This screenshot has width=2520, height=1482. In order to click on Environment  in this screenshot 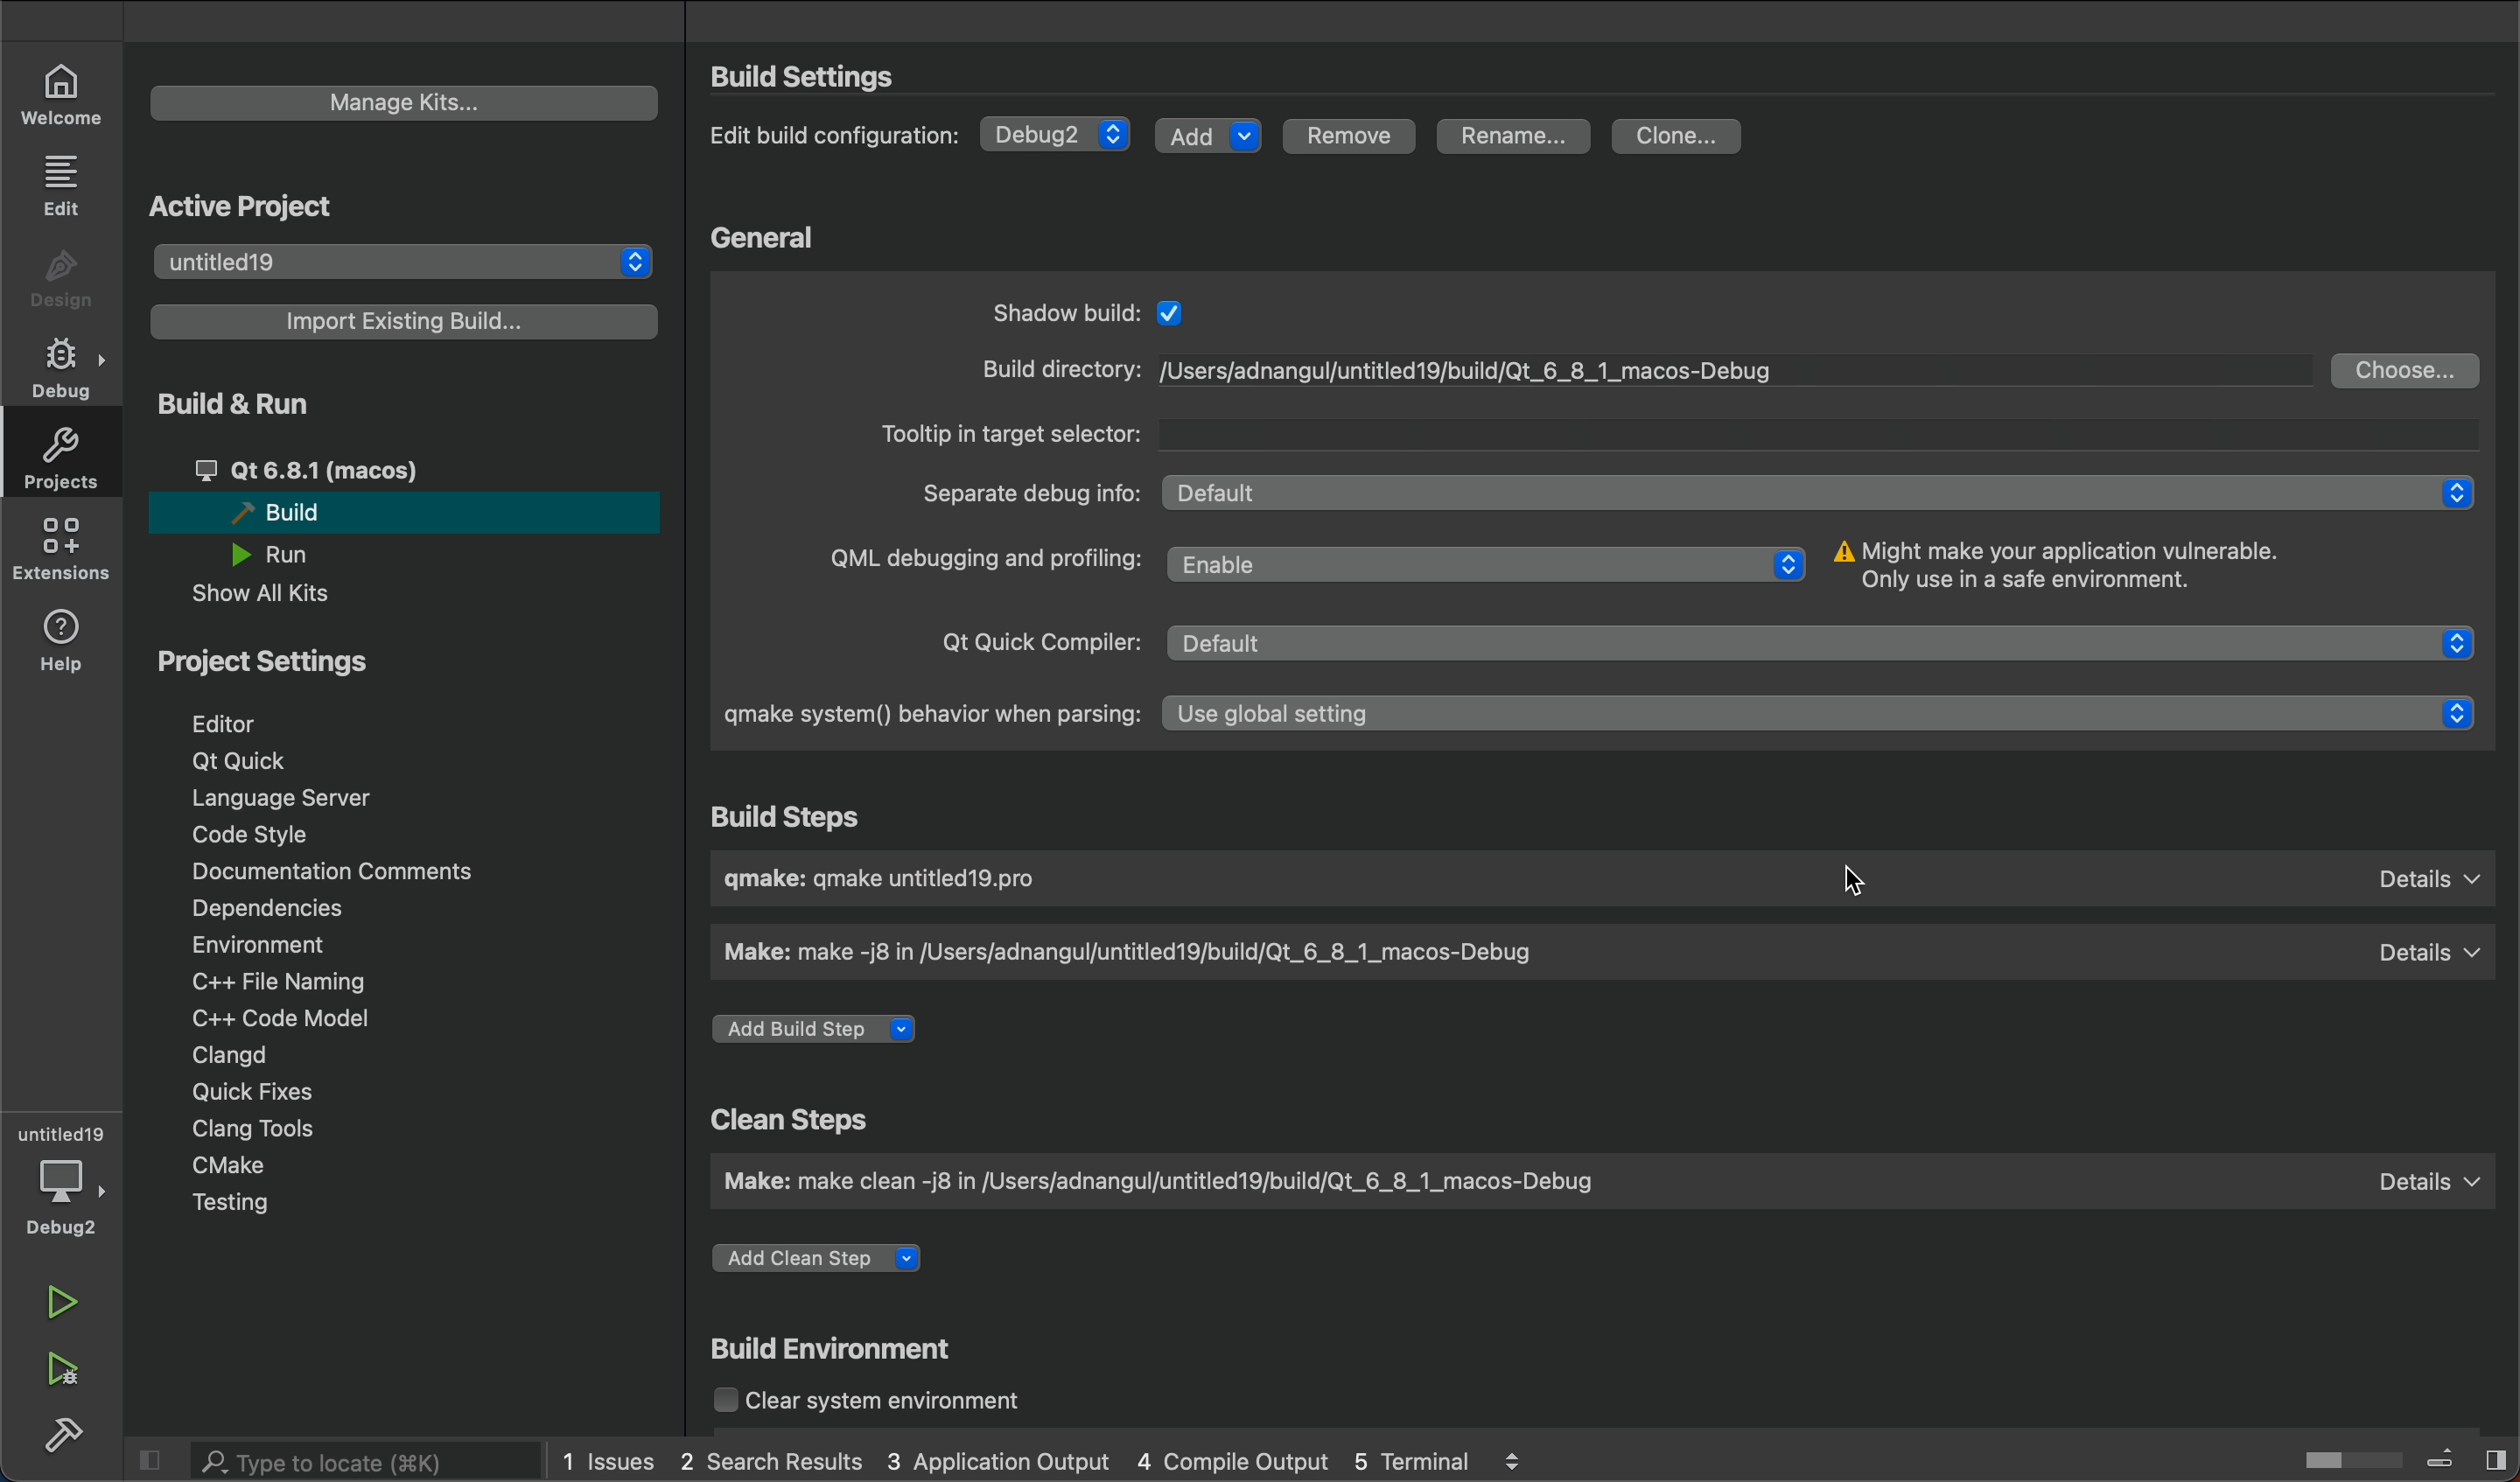, I will do `click(286, 944)`.